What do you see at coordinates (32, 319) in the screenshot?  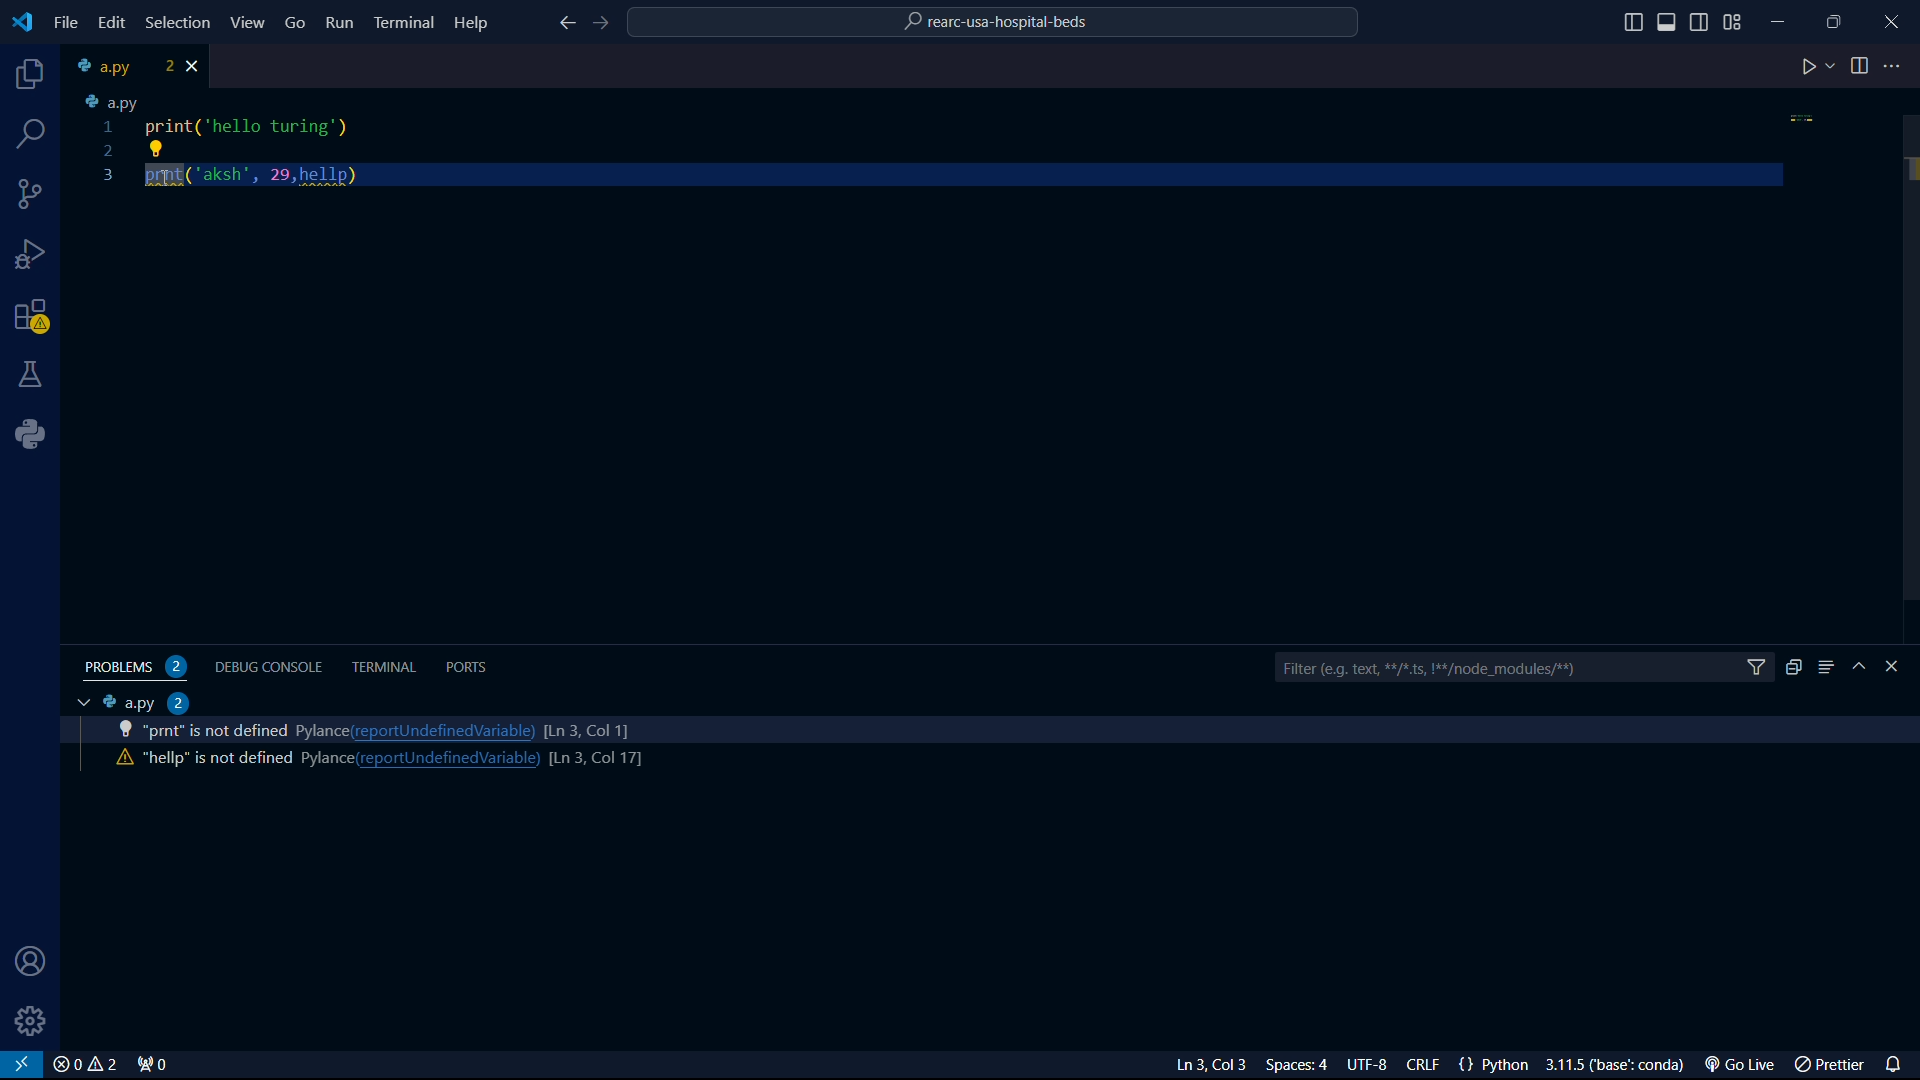 I see `warning` at bounding box center [32, 319].